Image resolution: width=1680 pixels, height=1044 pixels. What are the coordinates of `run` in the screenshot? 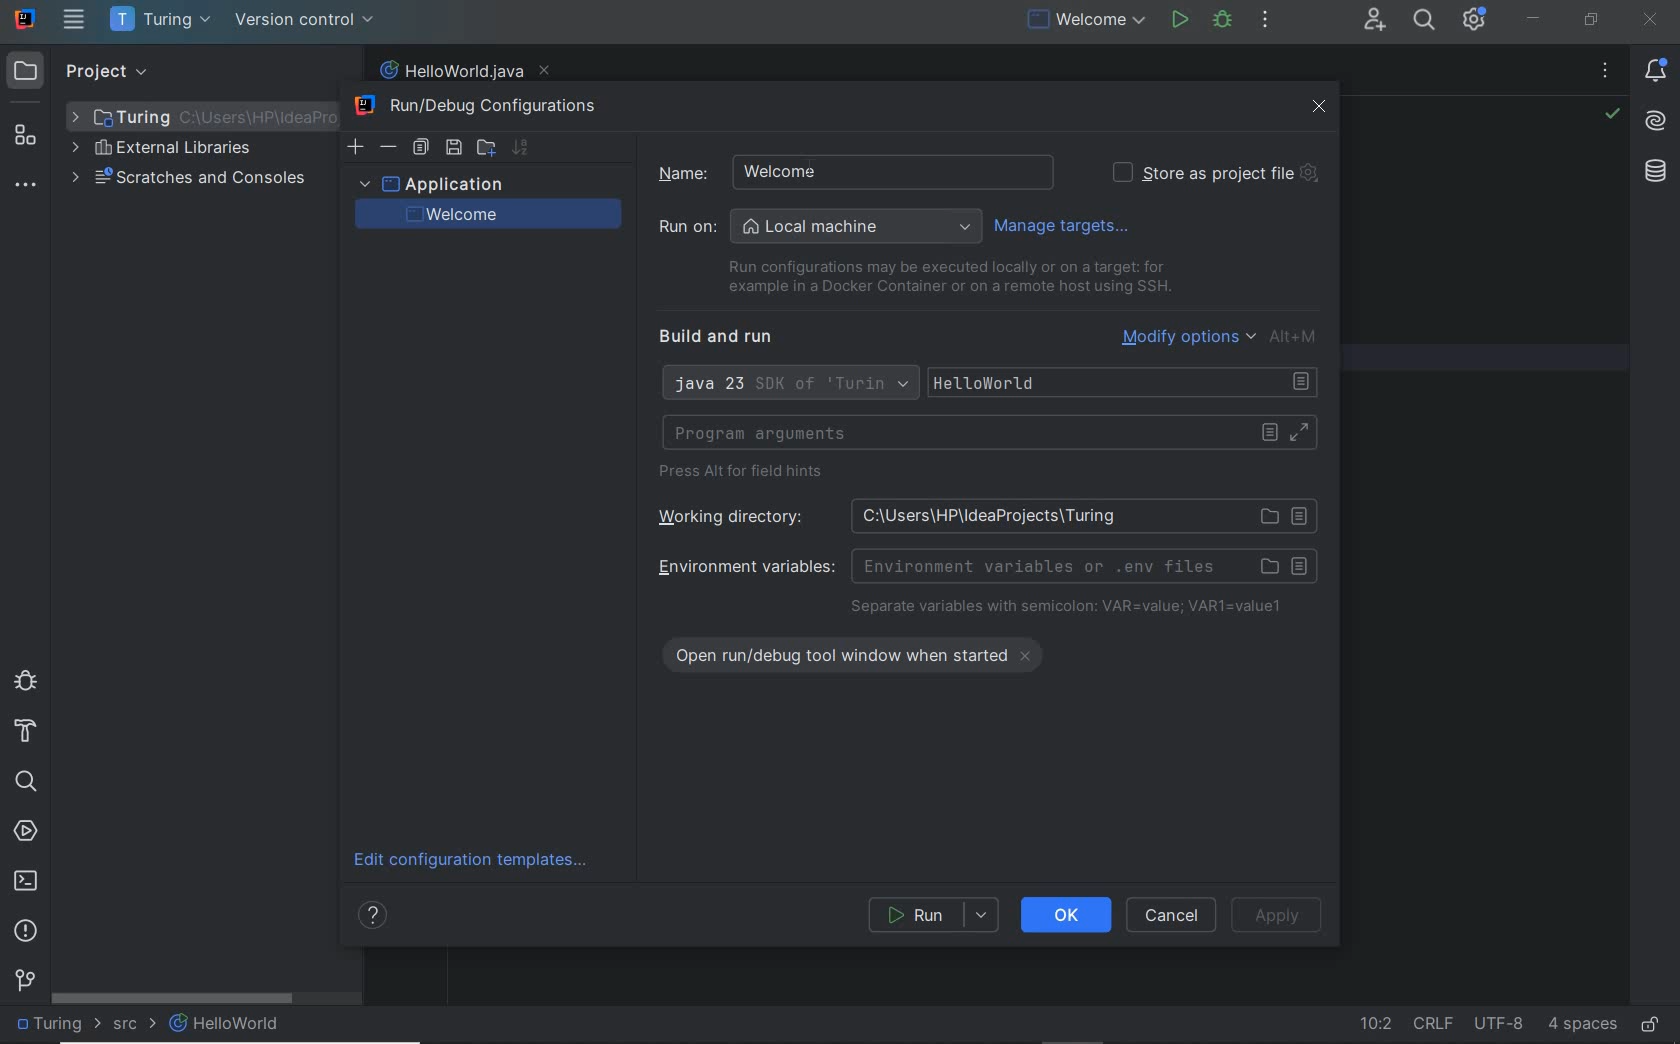 It's located at (1179, 19).